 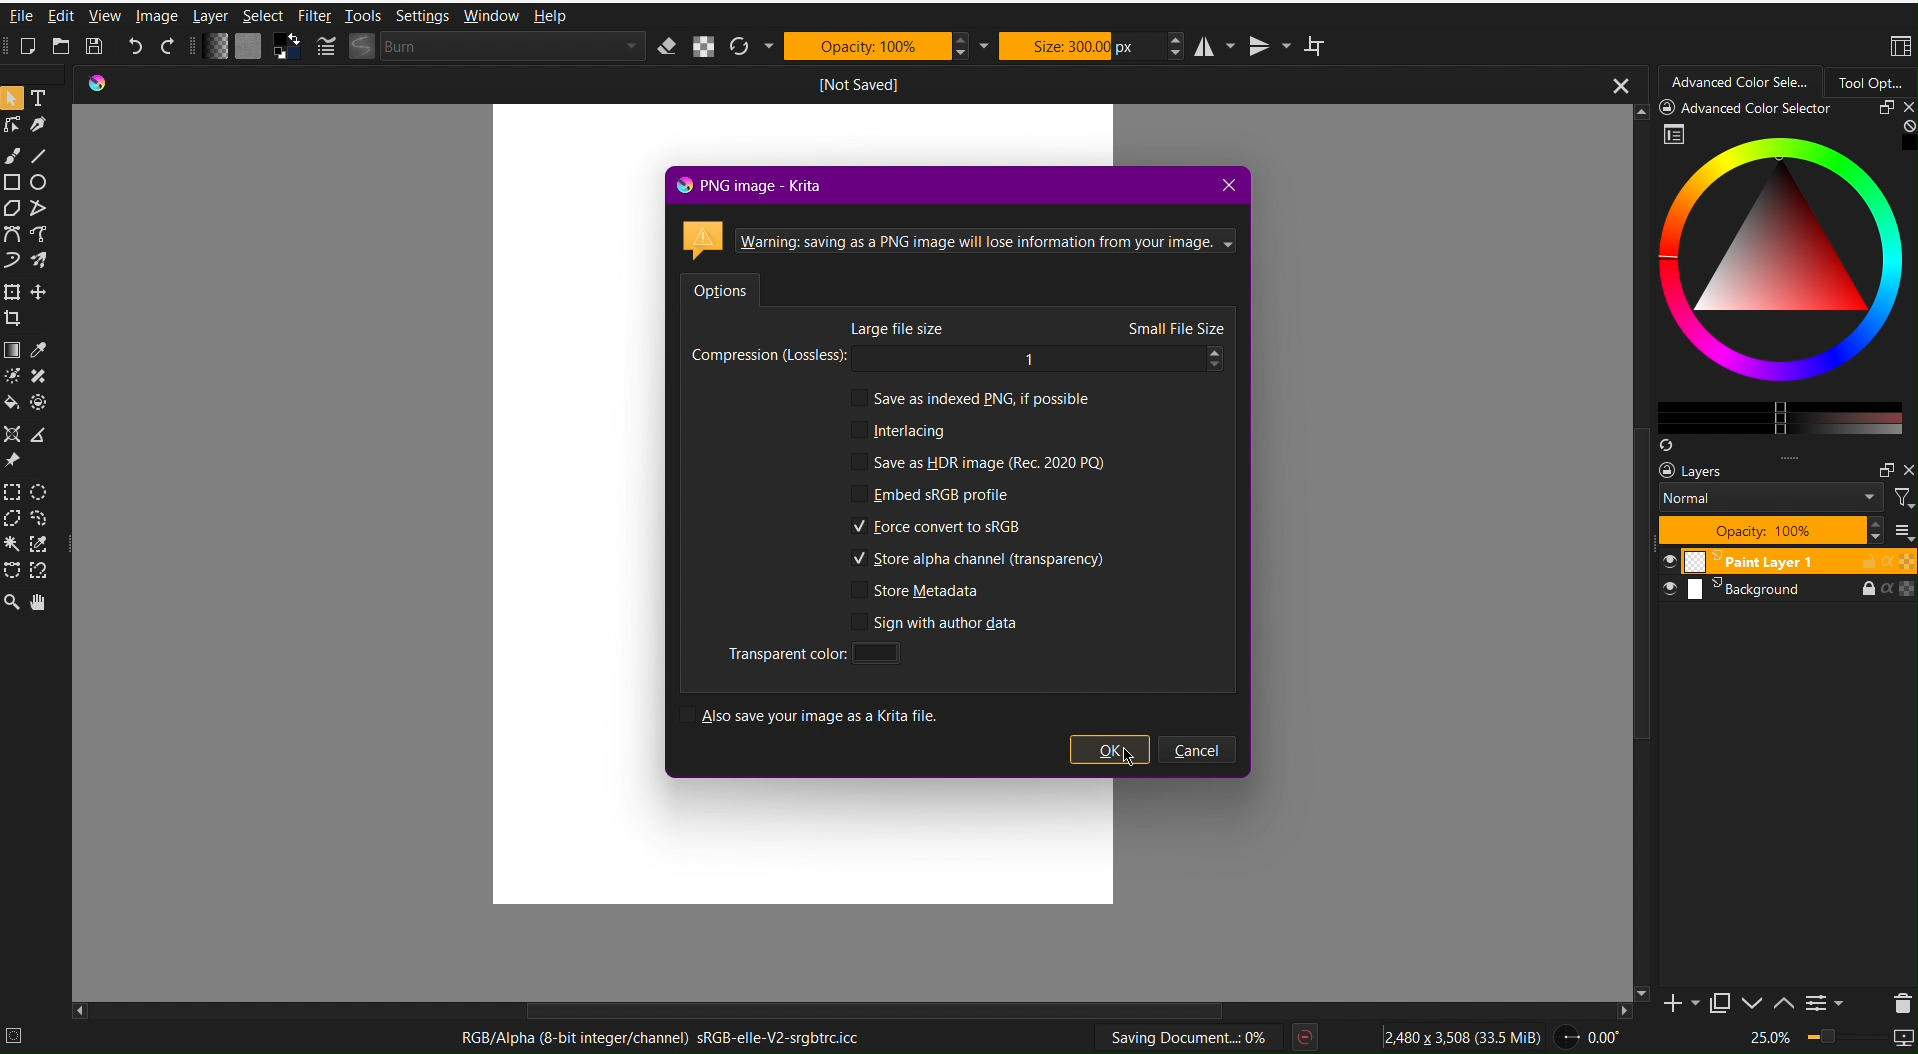 What do you see at coordinates (135, 49) in the screenshot?
I see `Undo` at bounding box center [135, 49].